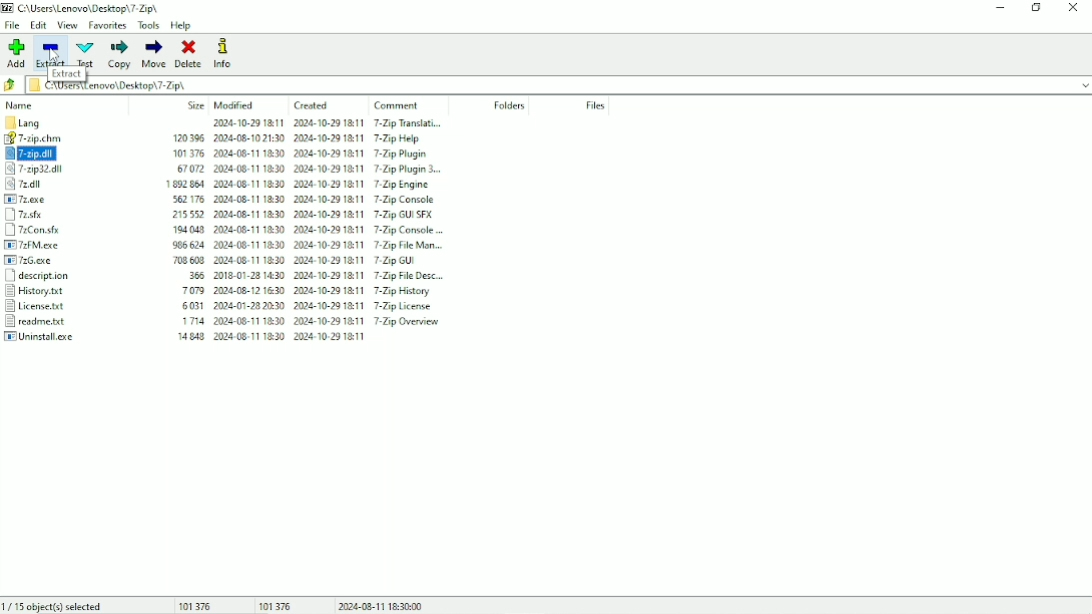 Image resolution: width=1092 pixels, height=614 pixels. I want to click on 996624 2004-08-11 1230 2004-10-291211  7-Zip File Man..., so click(316, 244).